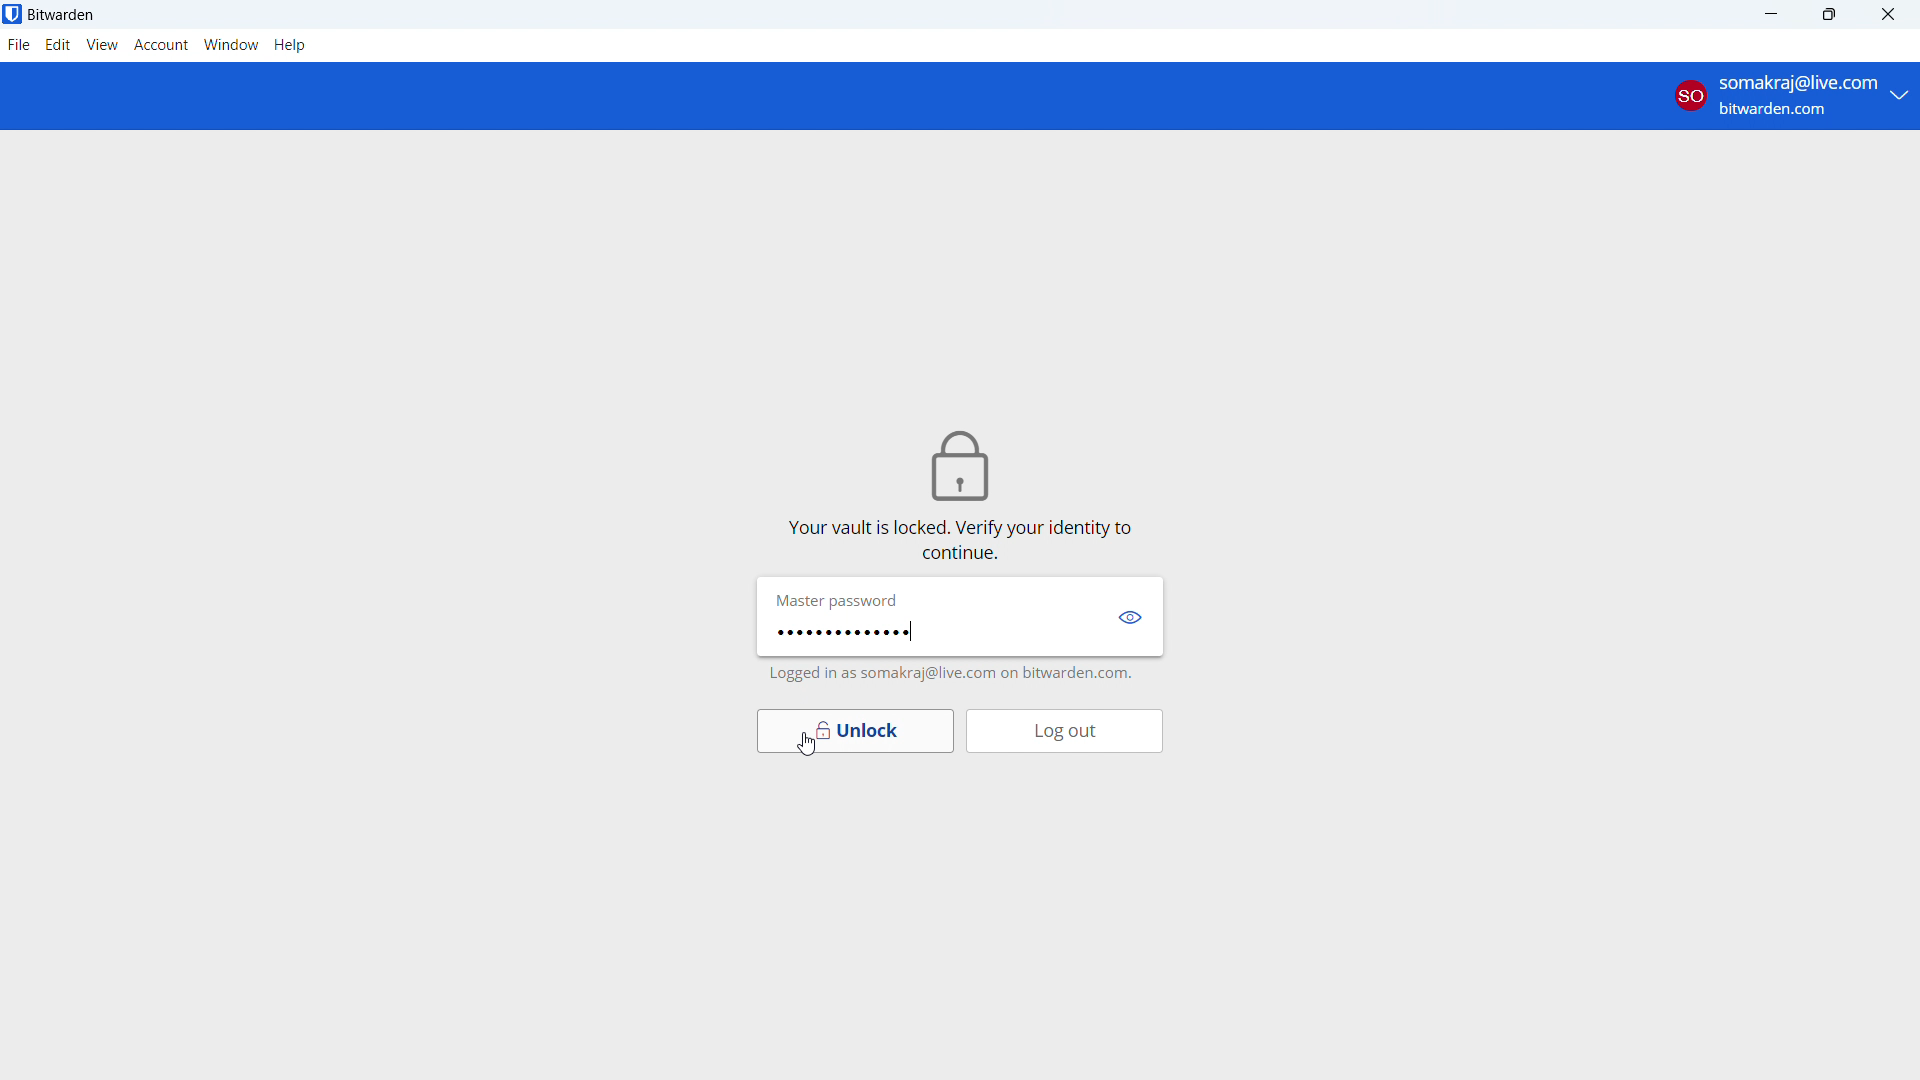 This screenshot has height=1080, width=1920. Describe the element at coordinates (960, 540) in the screenshot. I see `vault is locked` at that location.